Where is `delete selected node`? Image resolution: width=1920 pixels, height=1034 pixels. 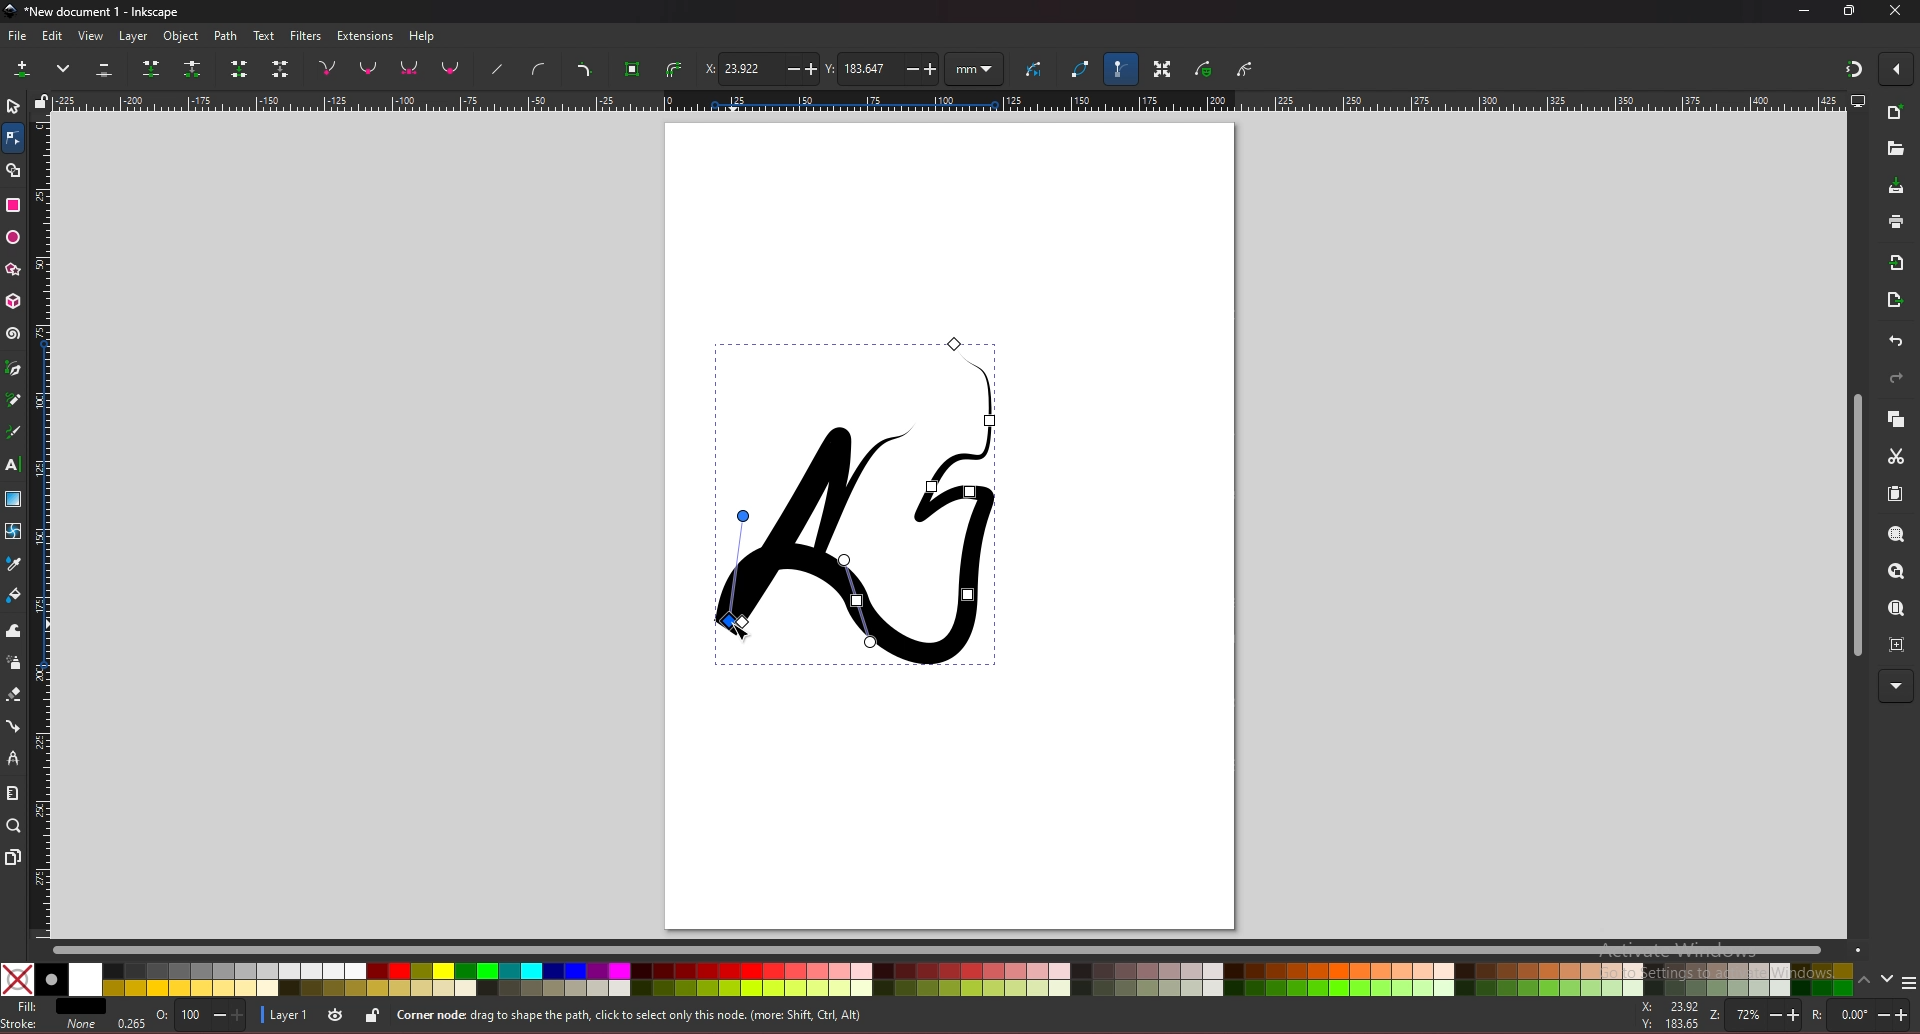
delete selected node is located at coordinates (105, 68).